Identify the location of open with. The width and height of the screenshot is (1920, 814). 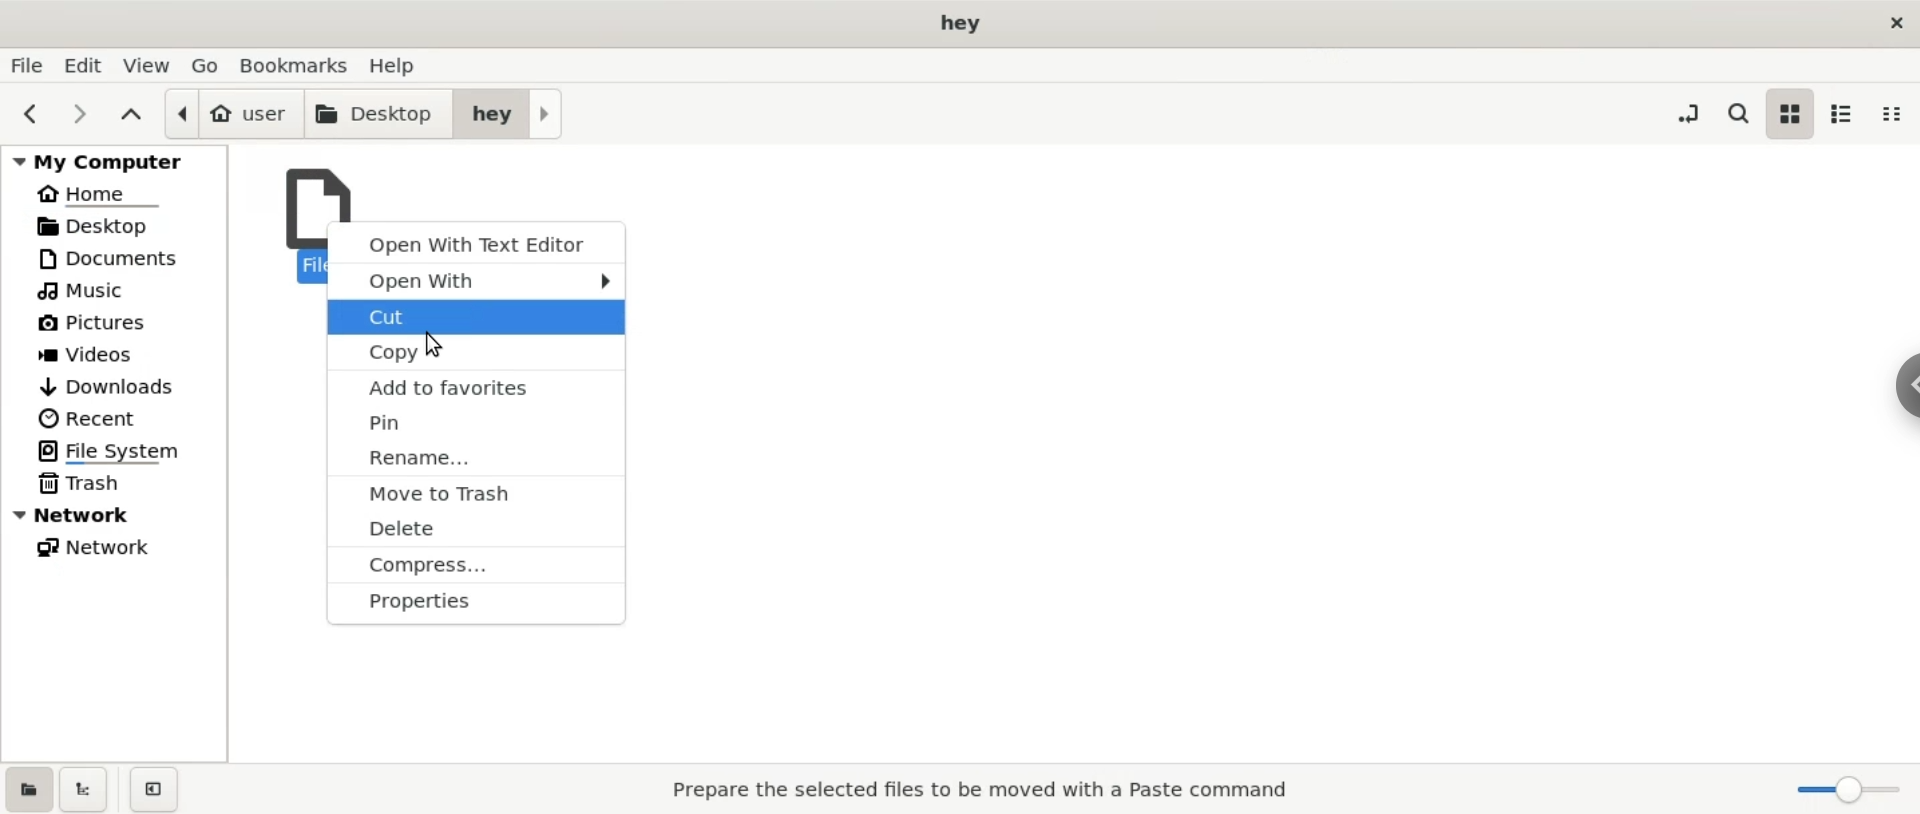
(472, 282).